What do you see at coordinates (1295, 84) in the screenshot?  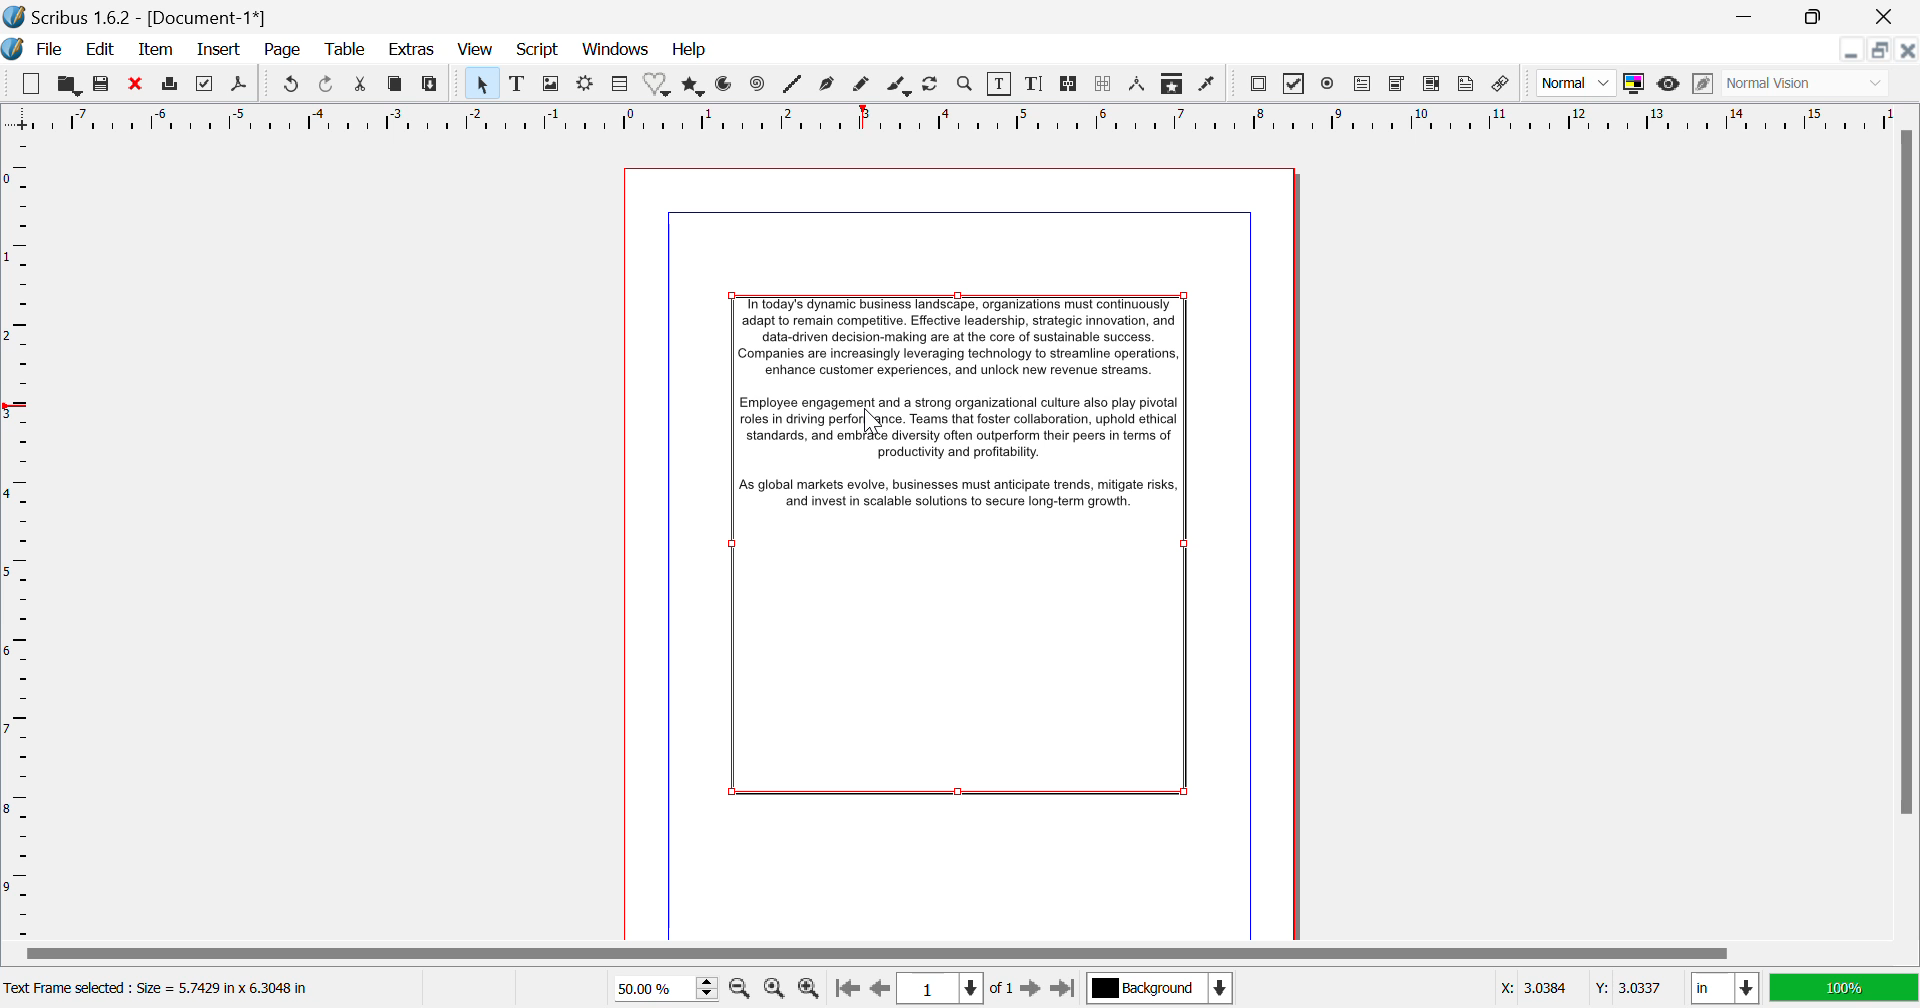 I see `Pdf checkbox` at bounding box center [1295, 84].